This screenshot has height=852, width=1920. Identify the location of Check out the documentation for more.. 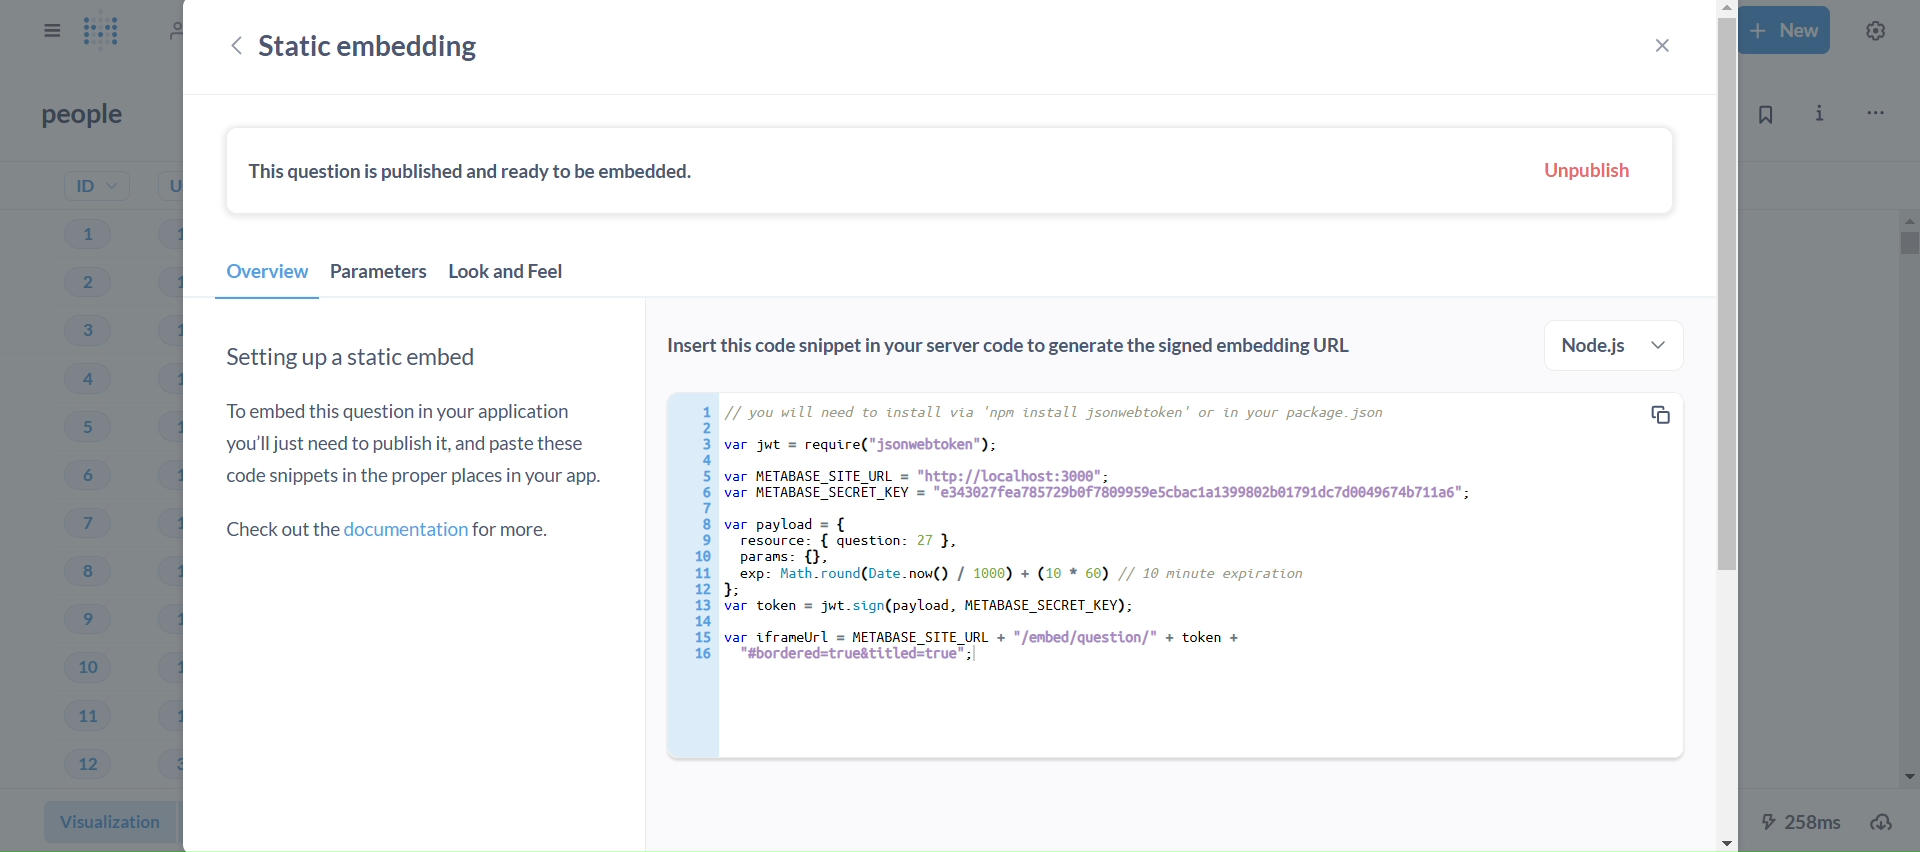
(396, 529).